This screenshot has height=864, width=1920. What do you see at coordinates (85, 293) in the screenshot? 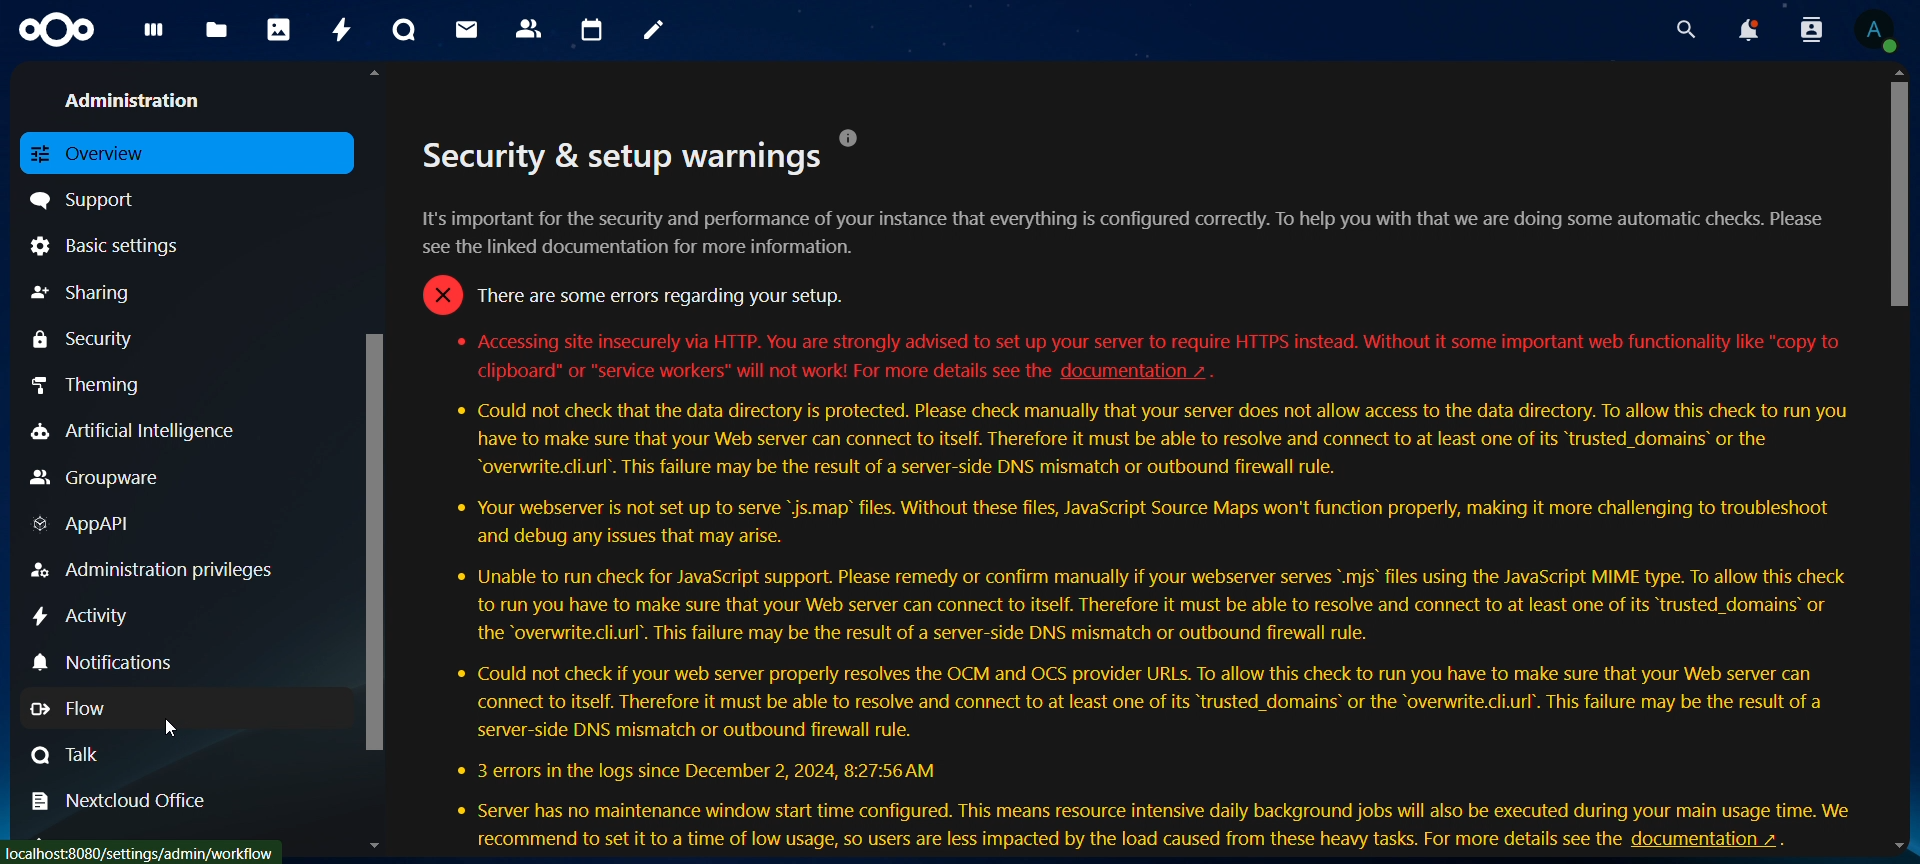
I see `sharing` at bounding box center [85, 293].